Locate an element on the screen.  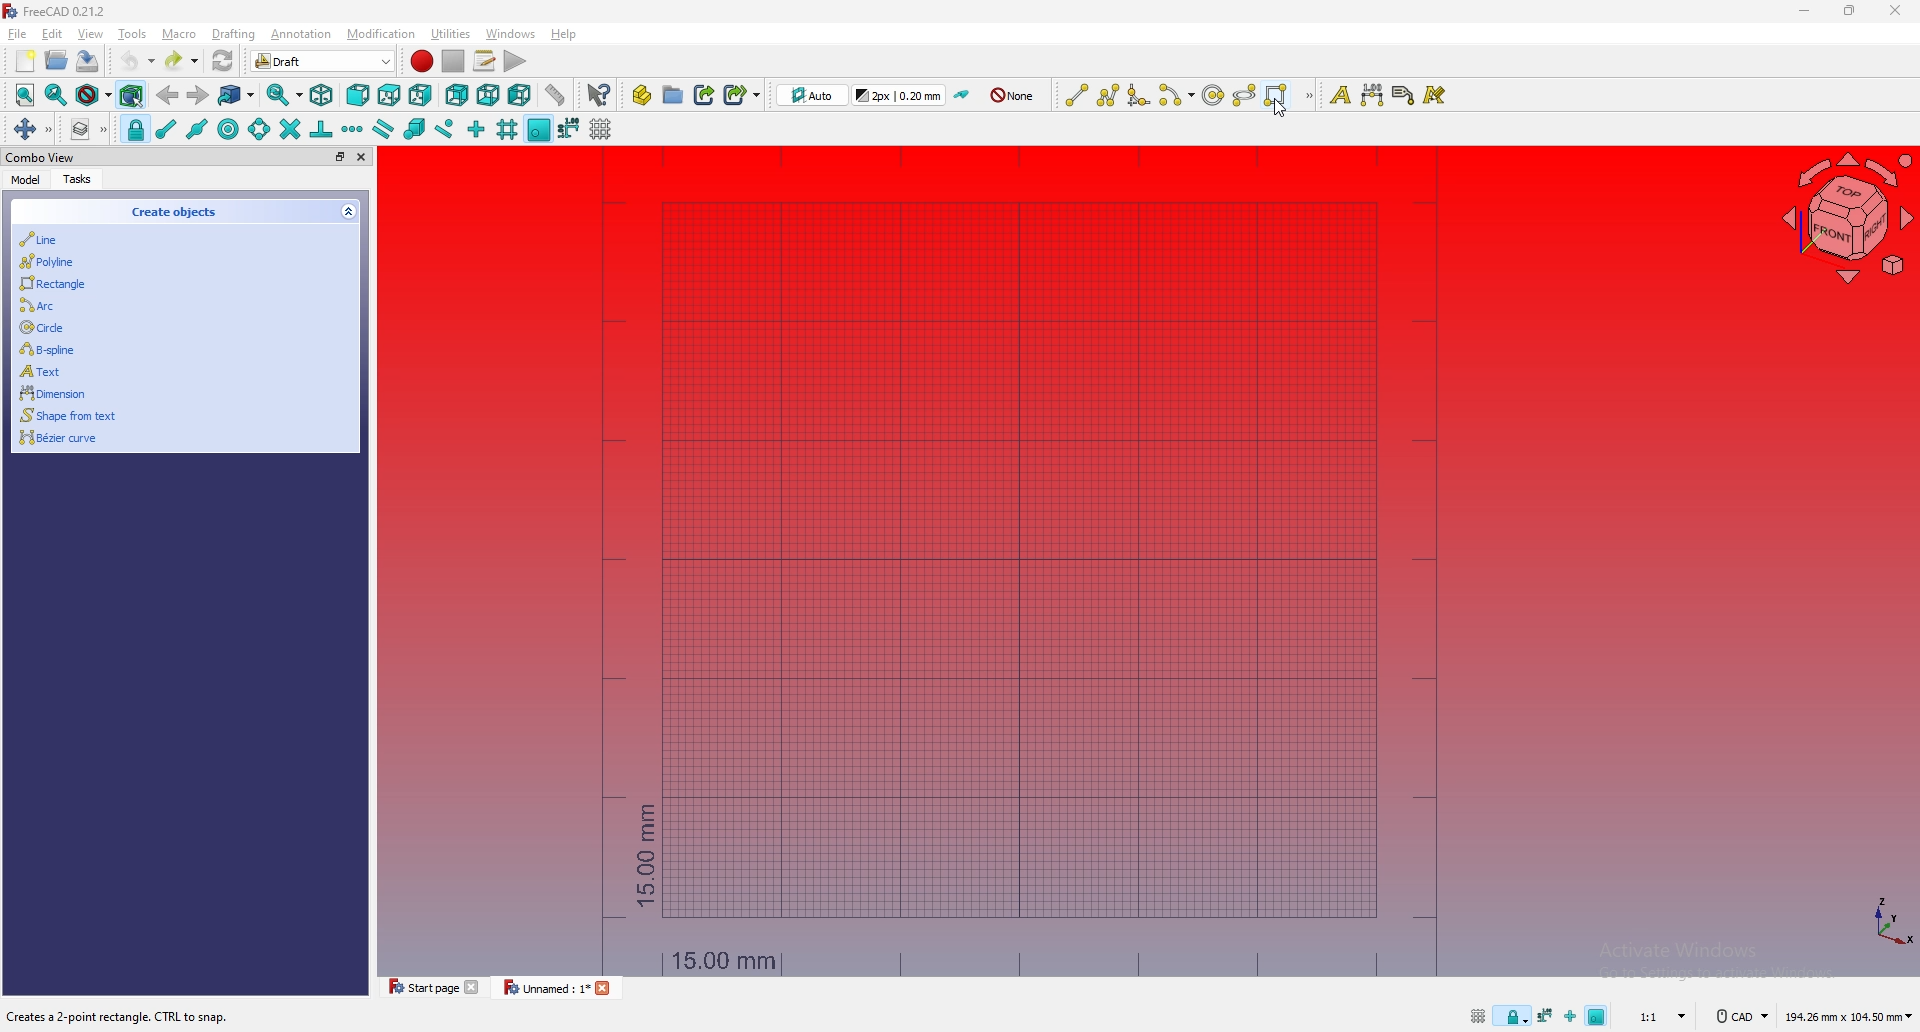
tasks is located at coordinates (80, 180).